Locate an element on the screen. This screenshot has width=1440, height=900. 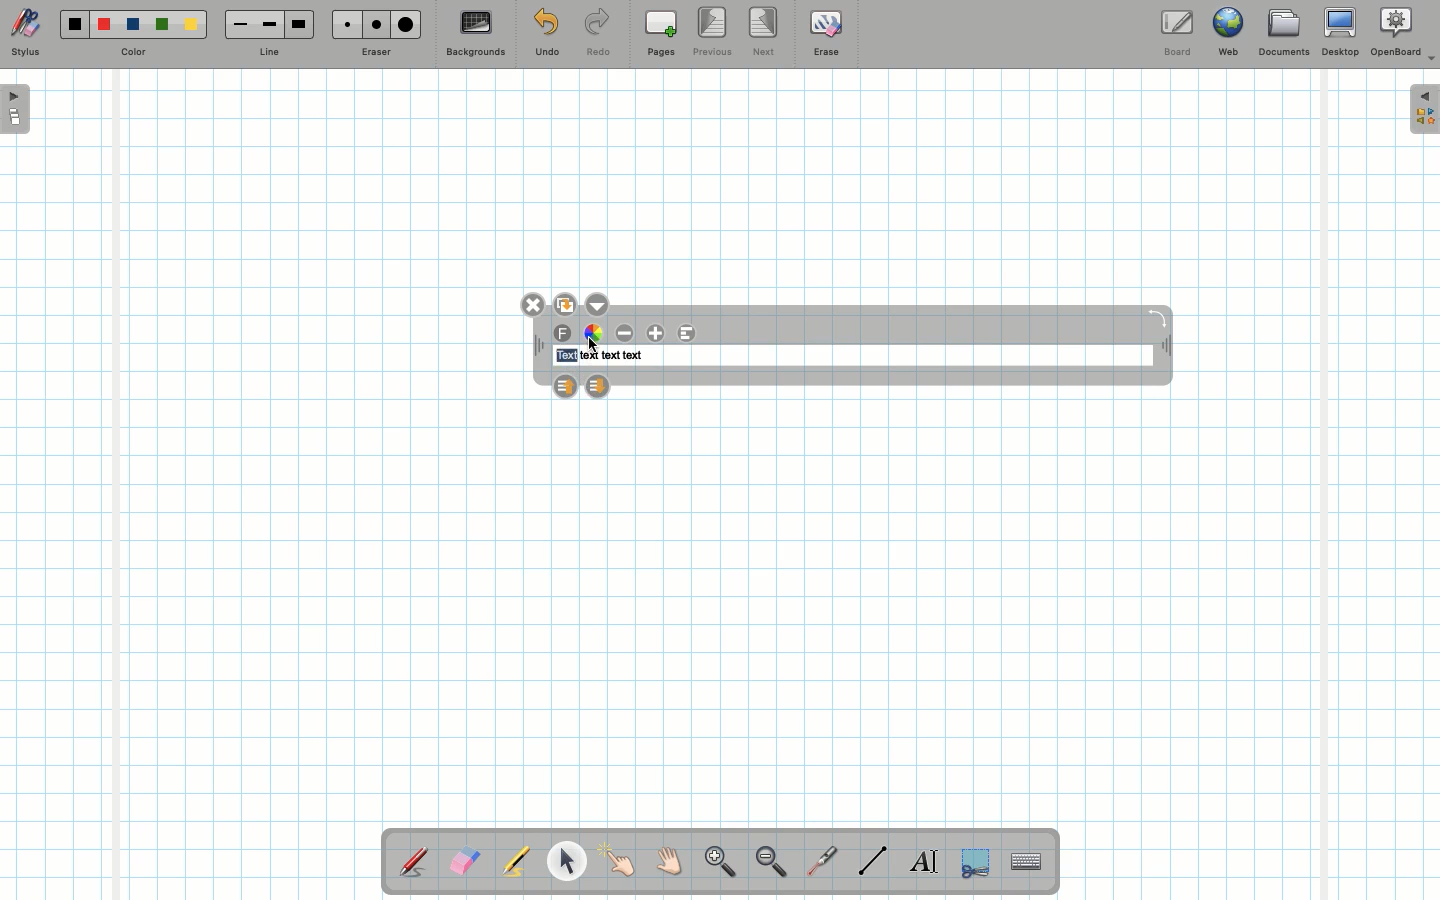
Zoom in is located at coordinates (715, 864).